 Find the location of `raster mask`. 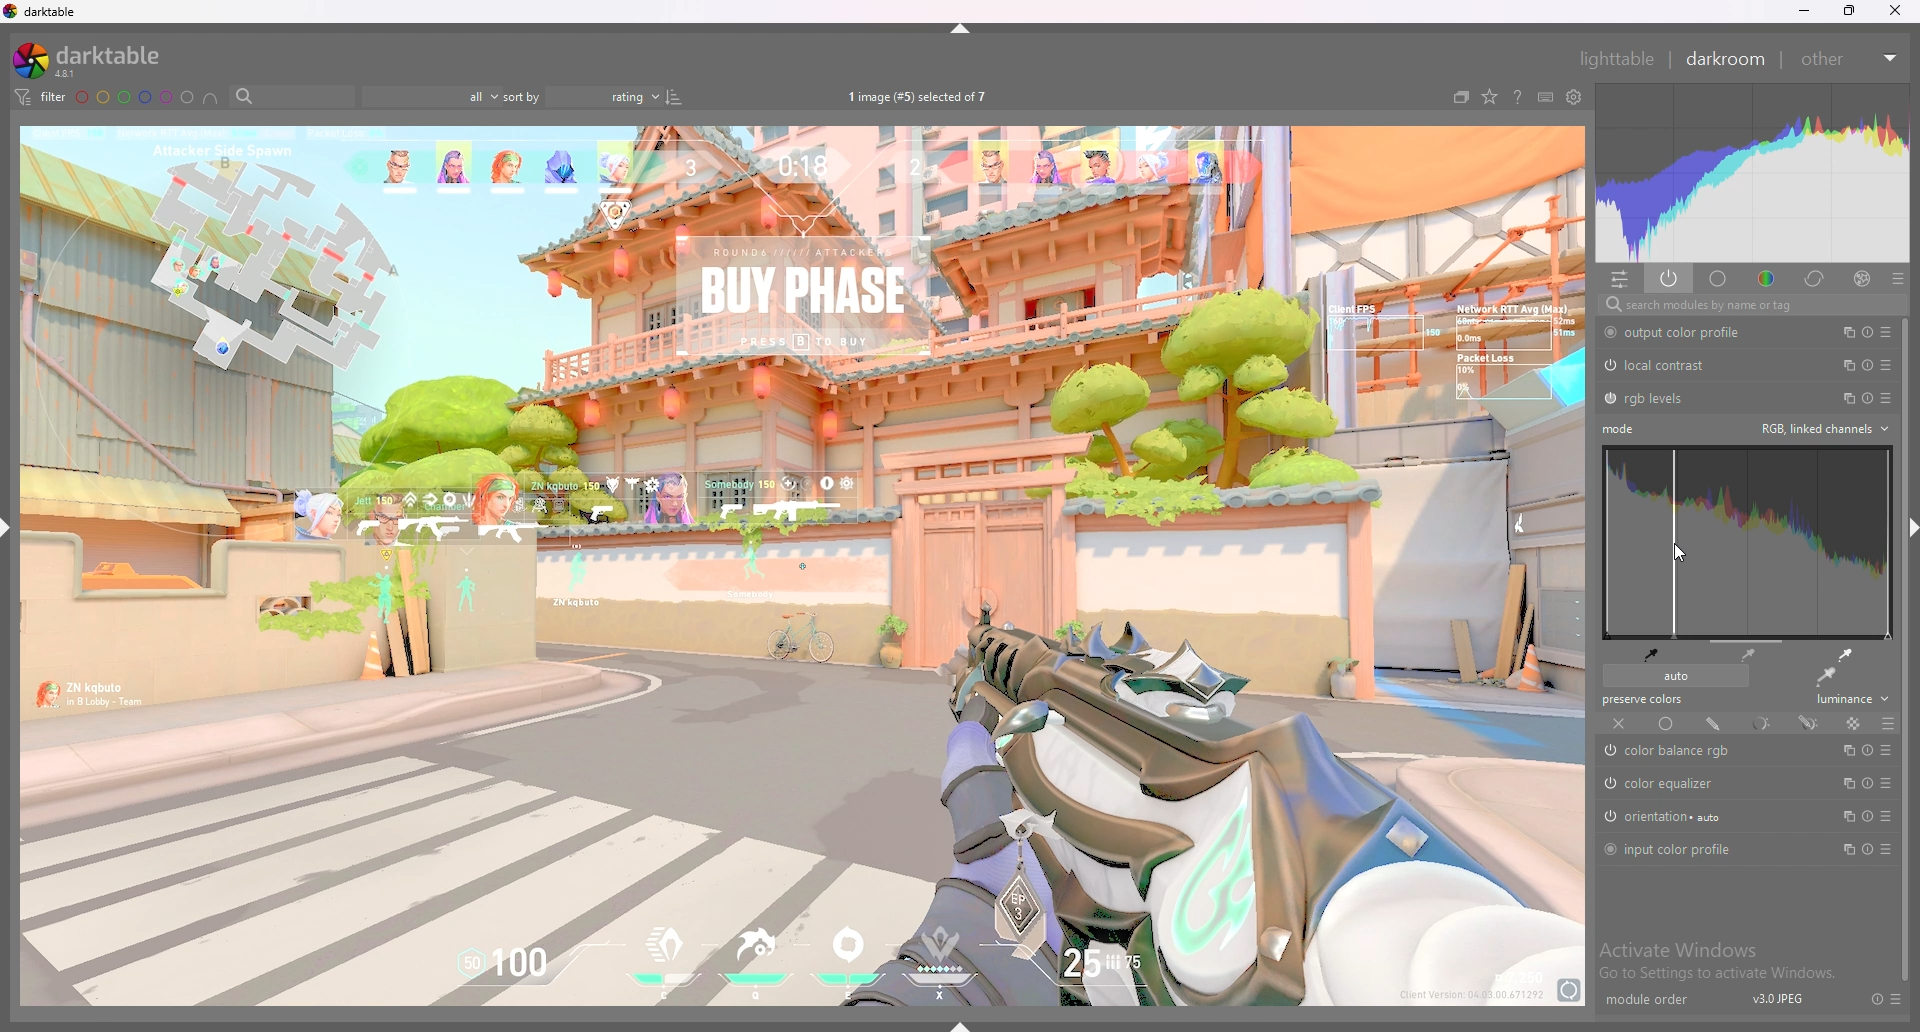

raster mask is located at coordinates (1852, 723).